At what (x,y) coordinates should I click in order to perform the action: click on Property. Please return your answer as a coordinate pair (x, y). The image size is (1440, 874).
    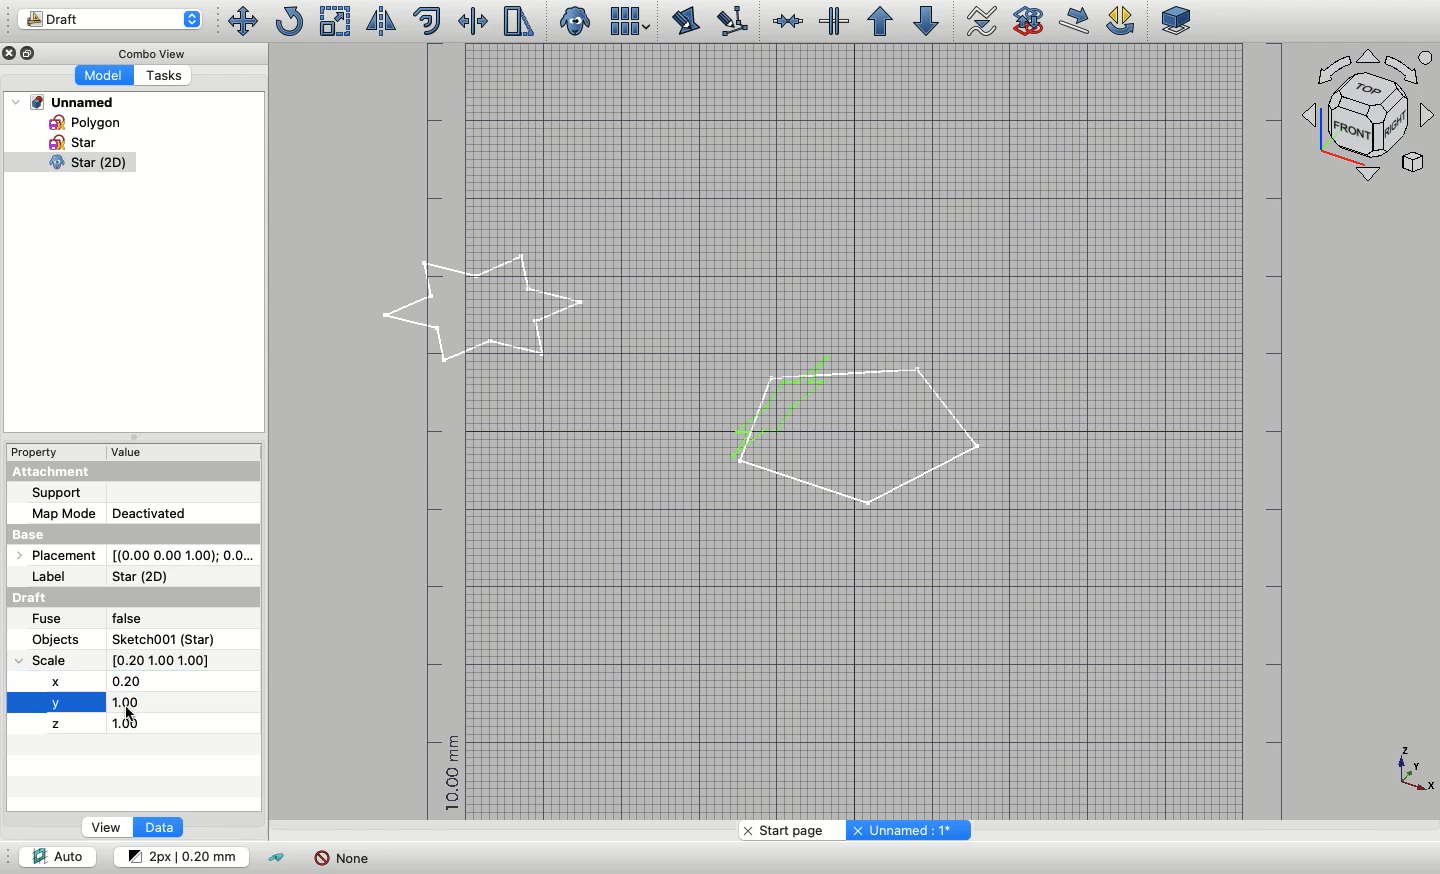
    Looking at the image, I should click on (35, 452).